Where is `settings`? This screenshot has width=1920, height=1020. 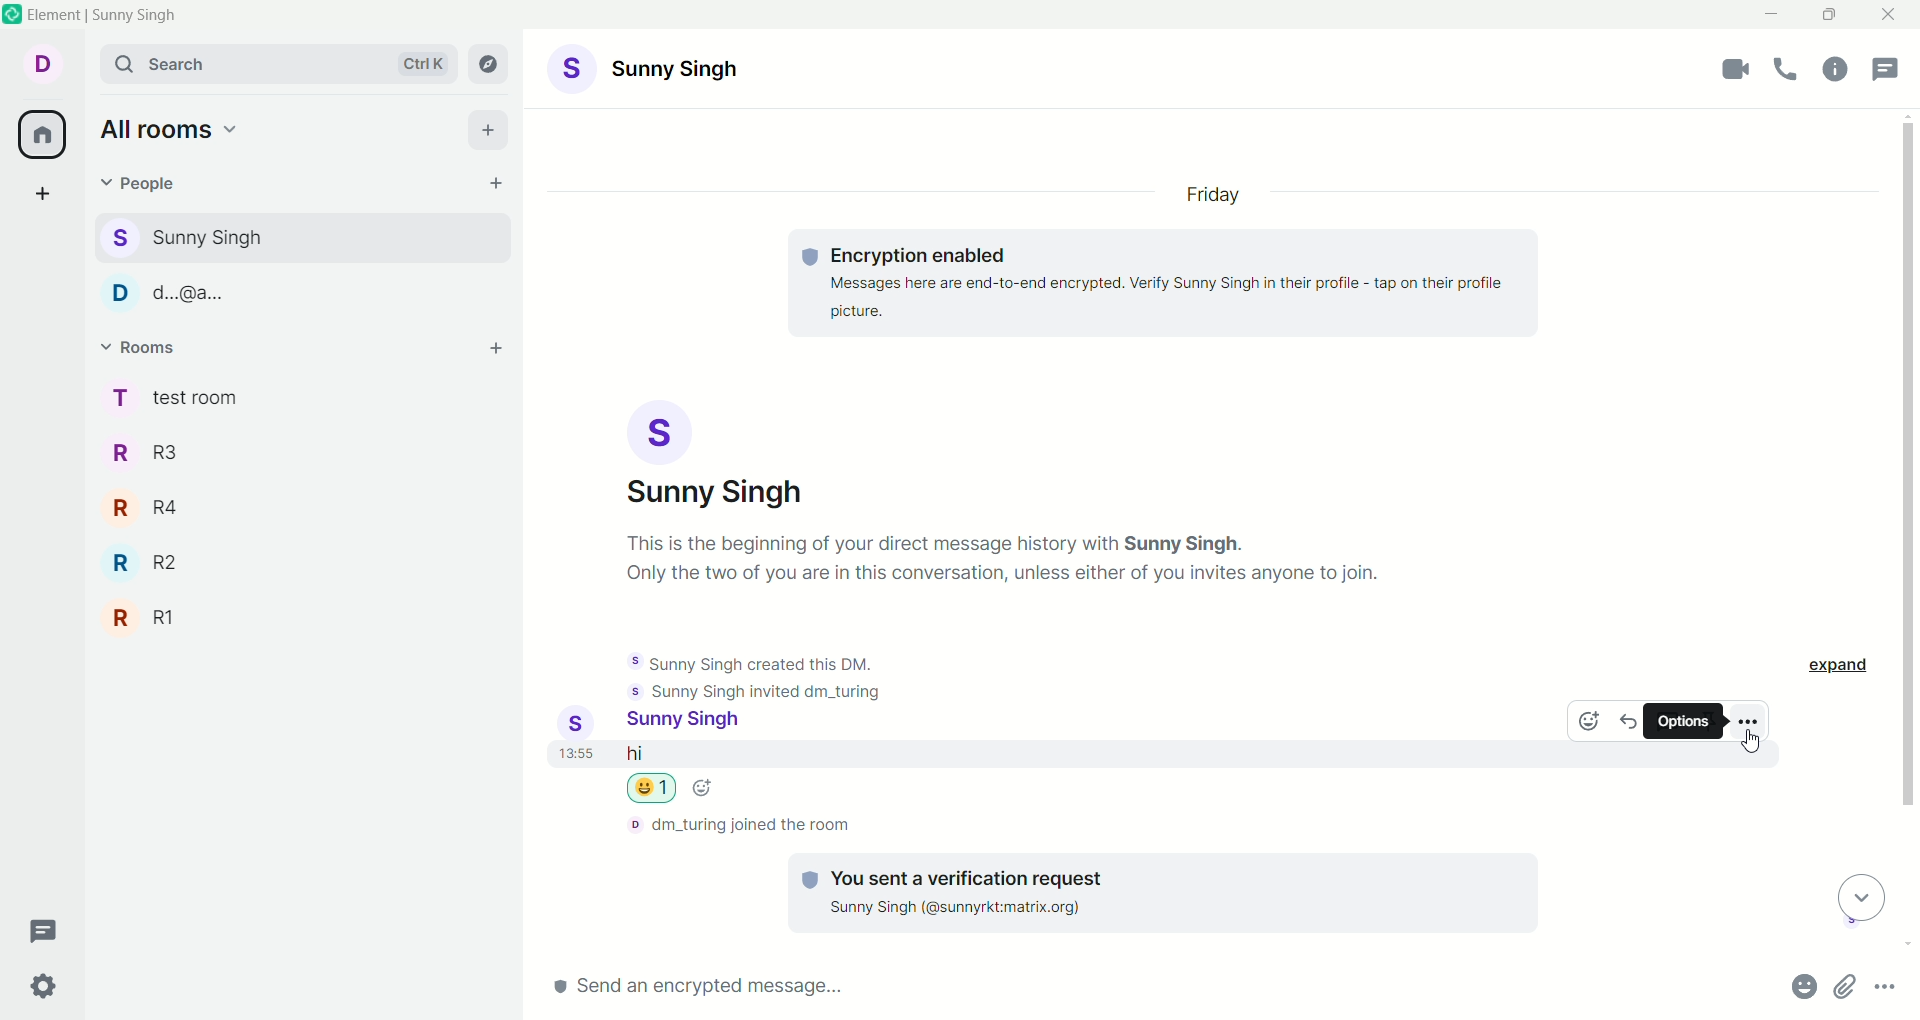 settings is located at coordinates (51, 987).